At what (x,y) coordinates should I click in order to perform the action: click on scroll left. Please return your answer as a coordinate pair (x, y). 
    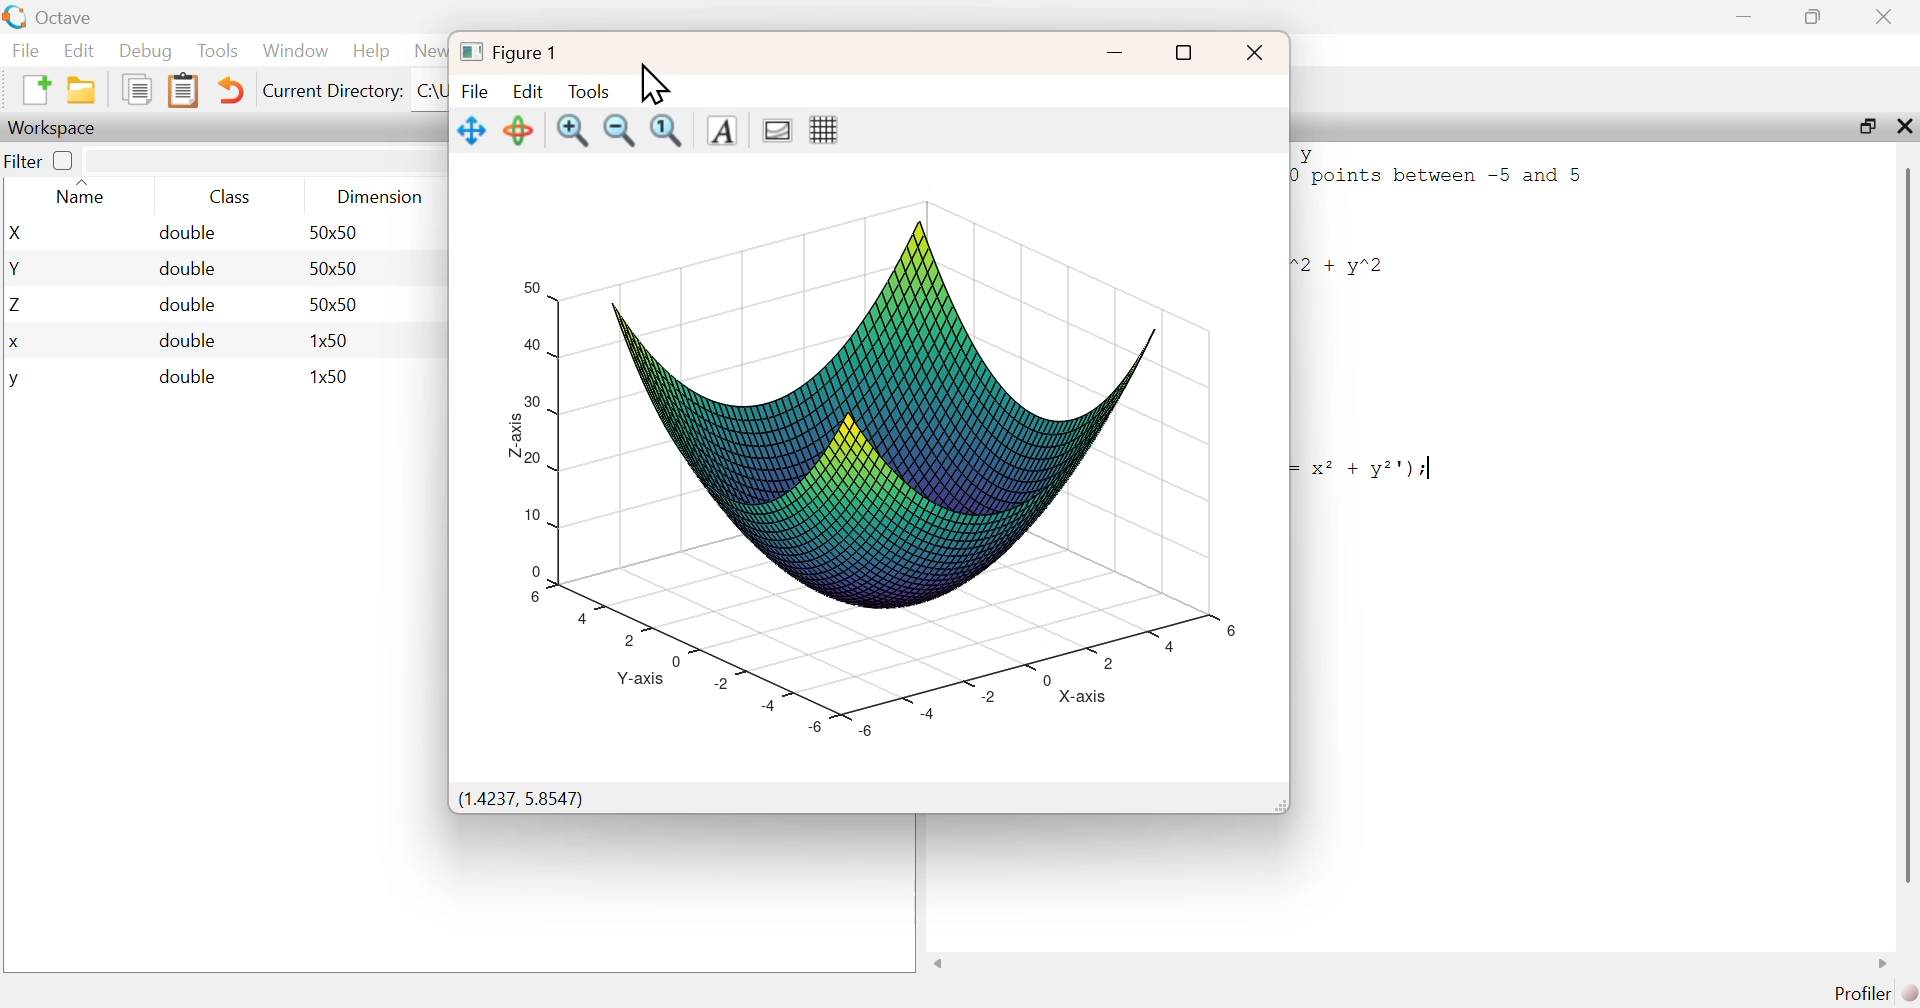
    Looking at the image, I should click on (939, 963).